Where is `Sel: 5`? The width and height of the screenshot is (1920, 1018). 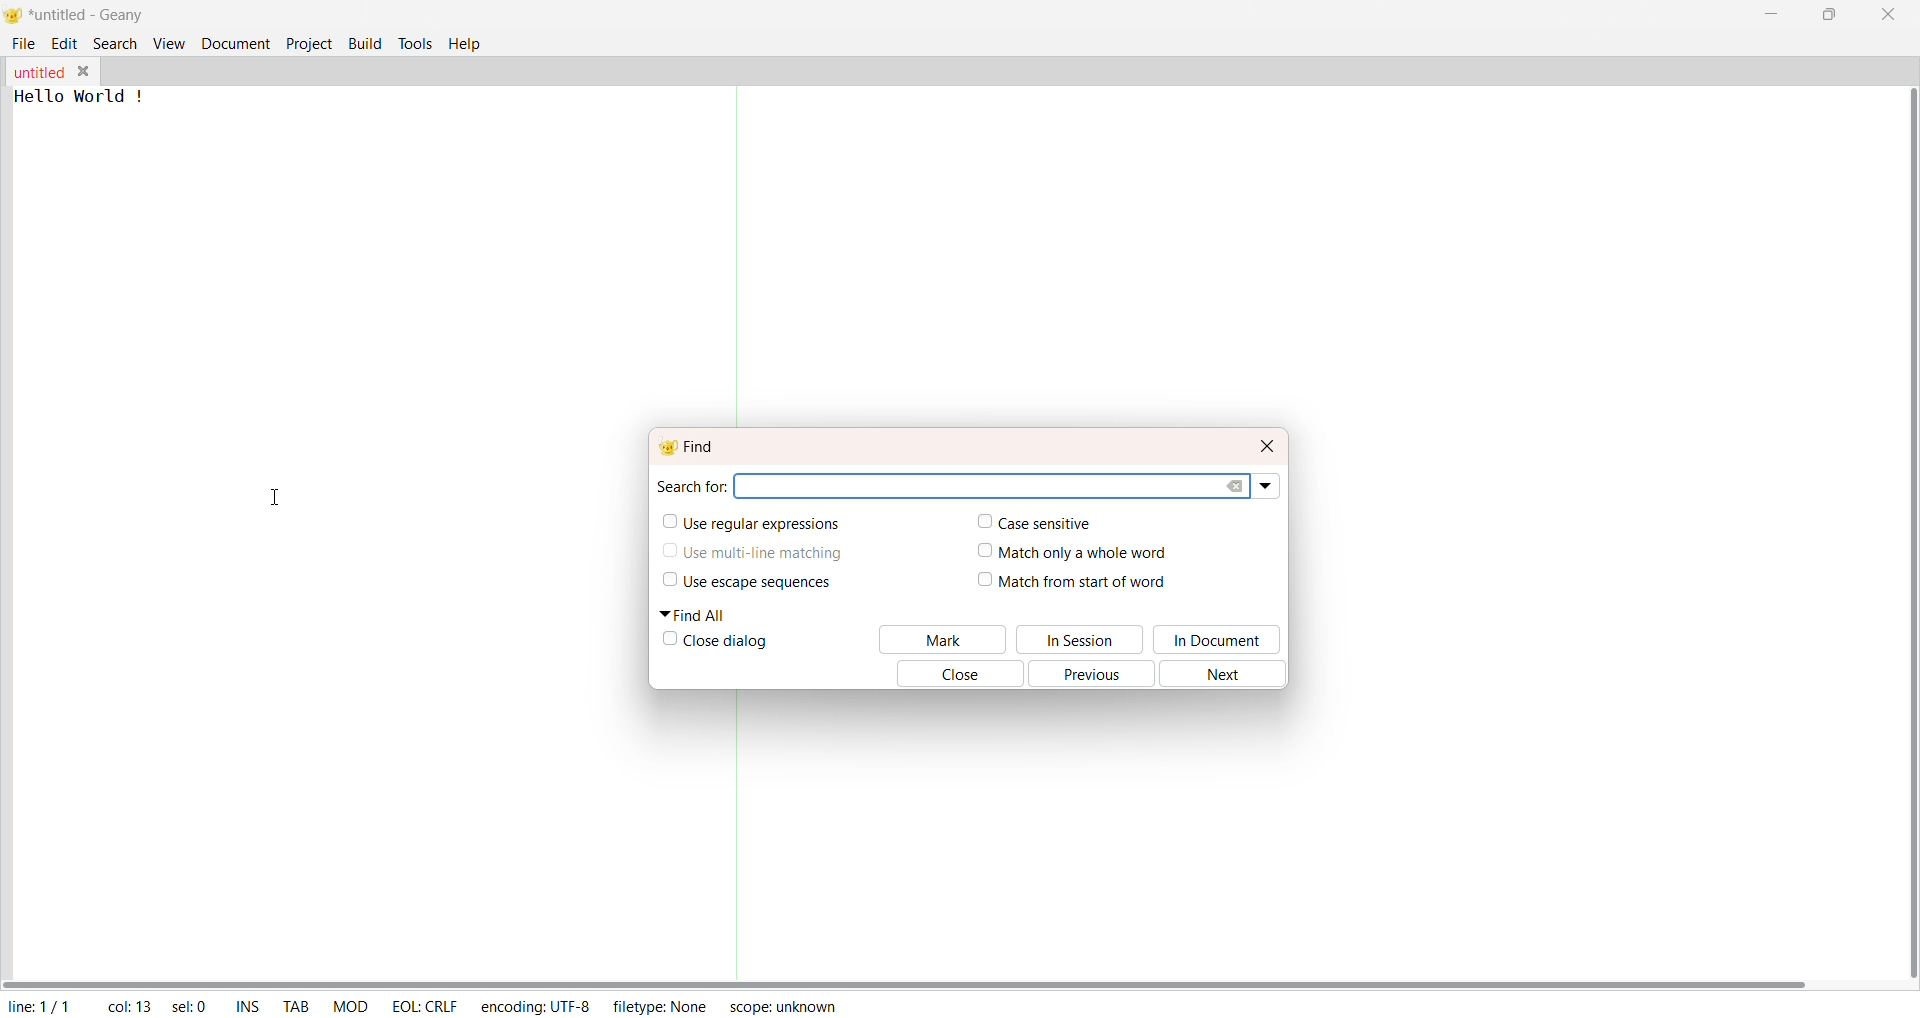
Sel: 5 is located at coordinates (188, 1005).